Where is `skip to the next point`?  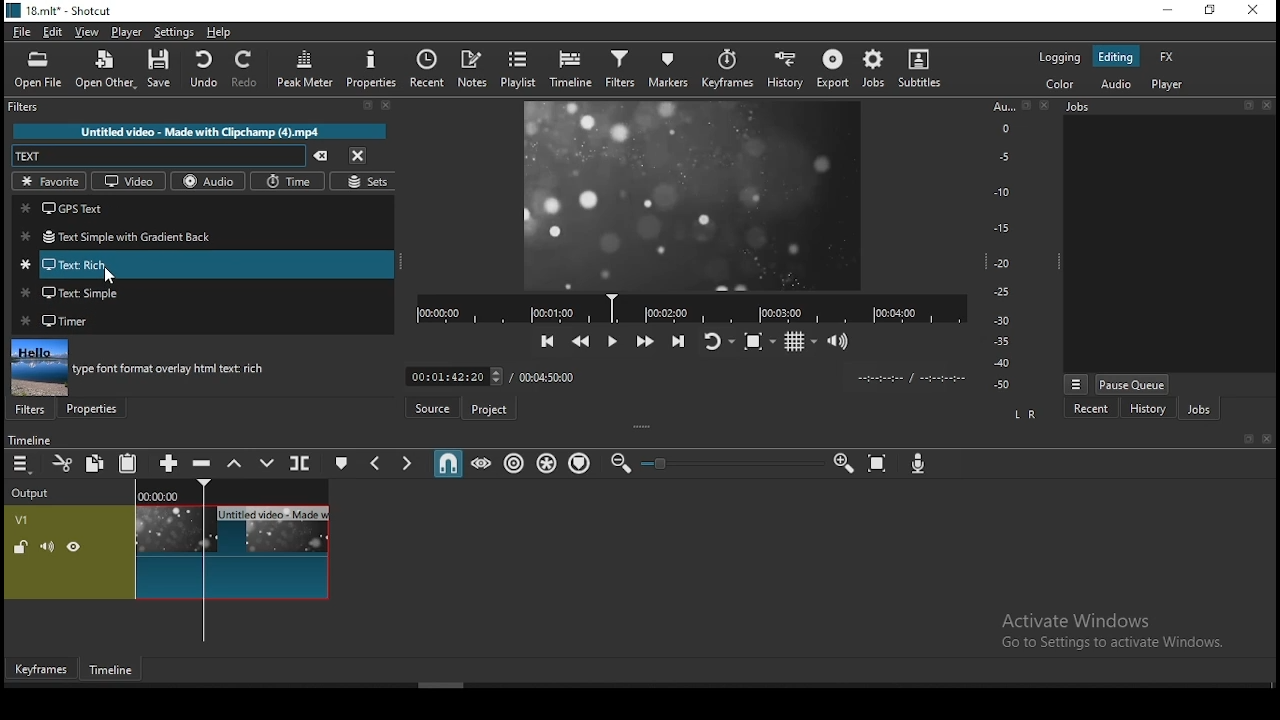 skip to the next point is located at coordinates (679, 340).